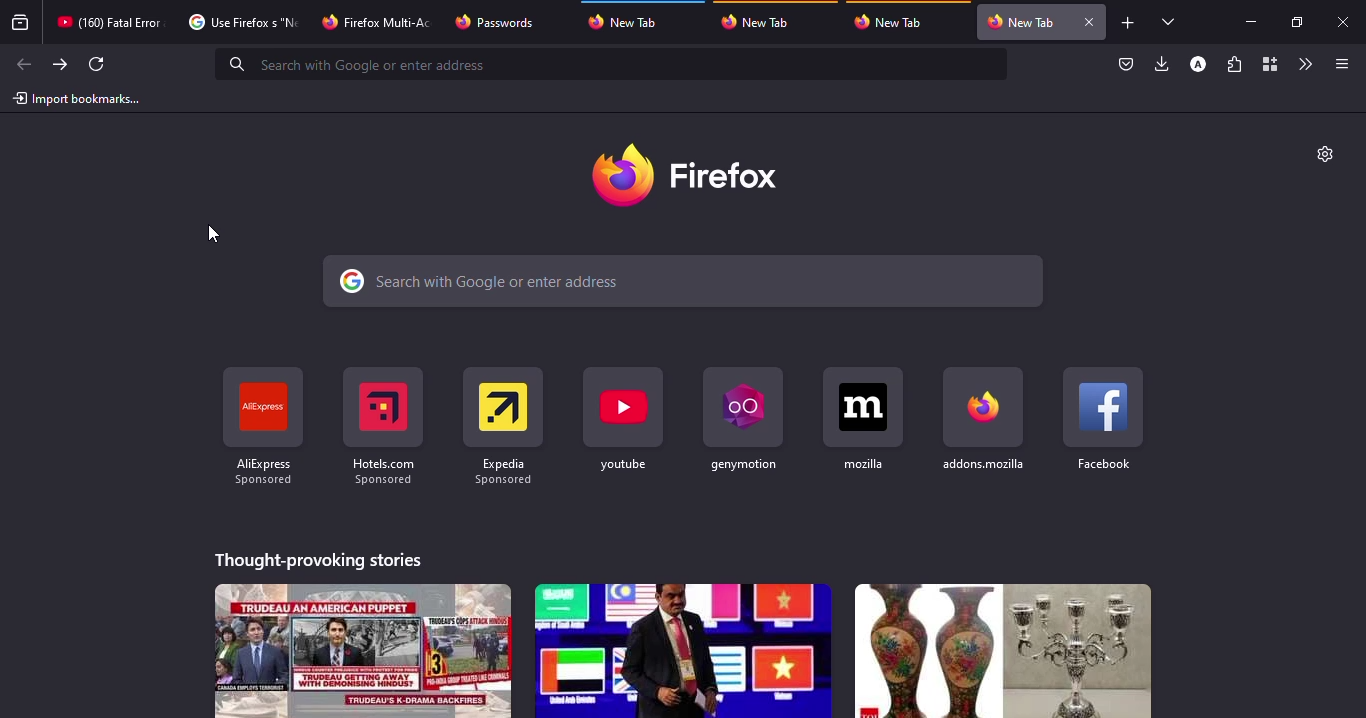 The height and width of the screenshot is (718, 1366). What do you see at coordinates (317, 560) in the screenshot?
I see `stories` at bounding box center [317, 560].